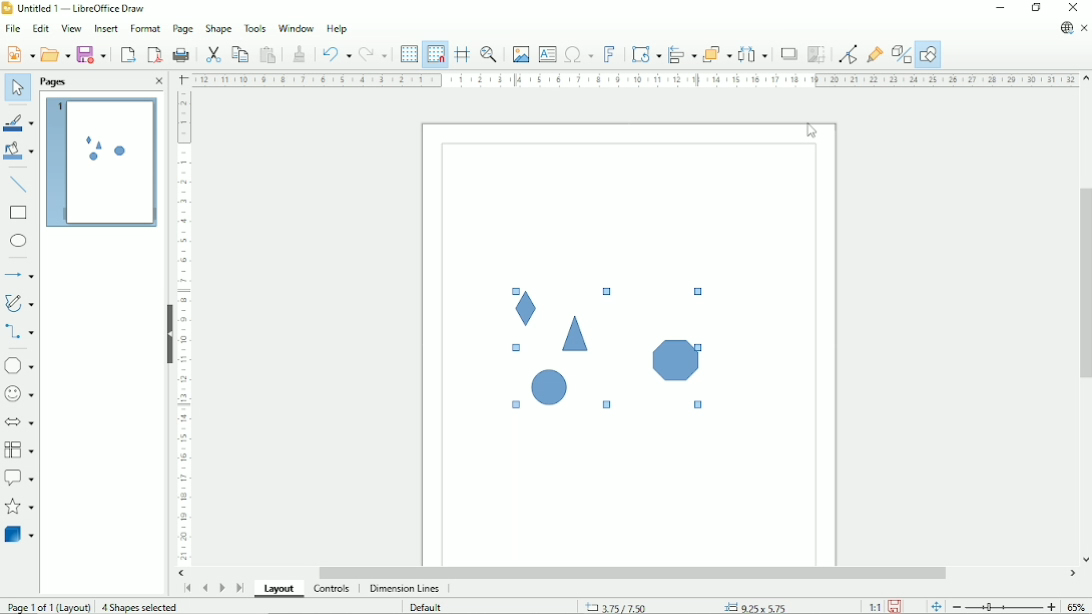 The height and width of the screenshot is (614, 1092). What do you see at coordinates (646, 54) in the screenshot?
I see `Transformation` at bounding box center [646, 54].